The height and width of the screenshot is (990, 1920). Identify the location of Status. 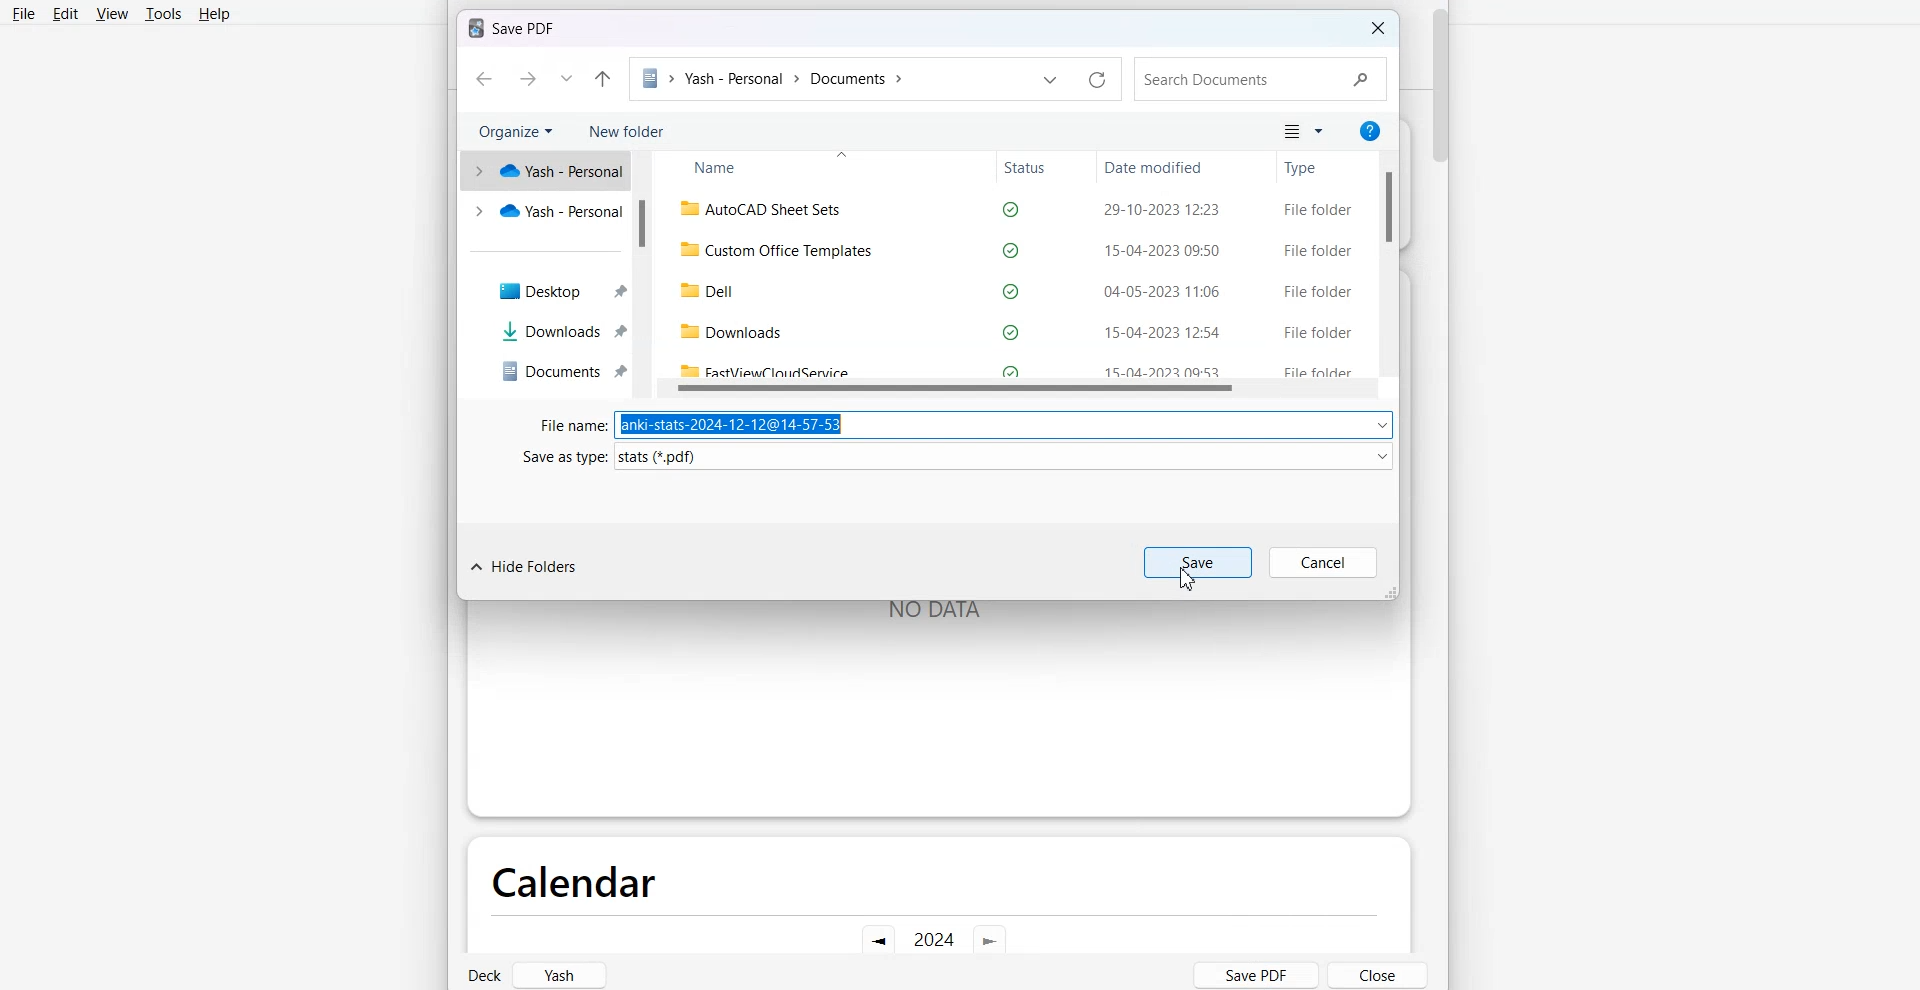
(1045, 165).